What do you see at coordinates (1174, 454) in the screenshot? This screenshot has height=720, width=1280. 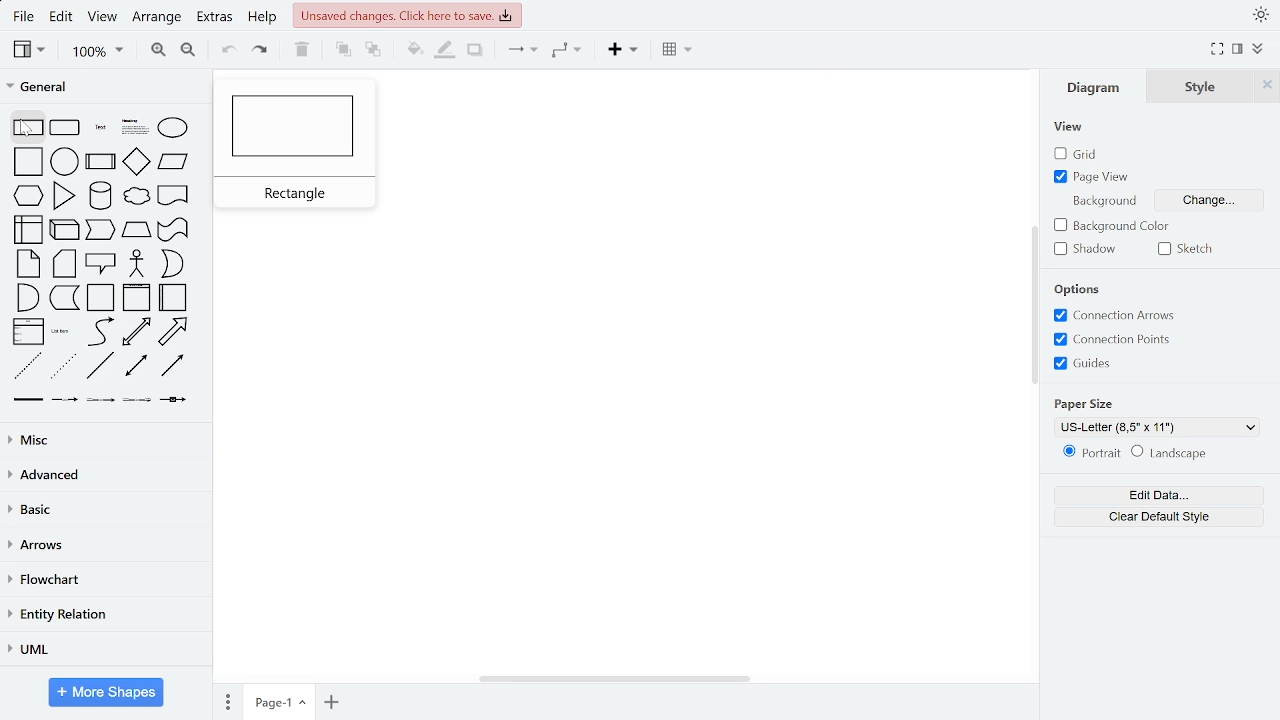 I see `landscape` at bounding box center [1174, 454].